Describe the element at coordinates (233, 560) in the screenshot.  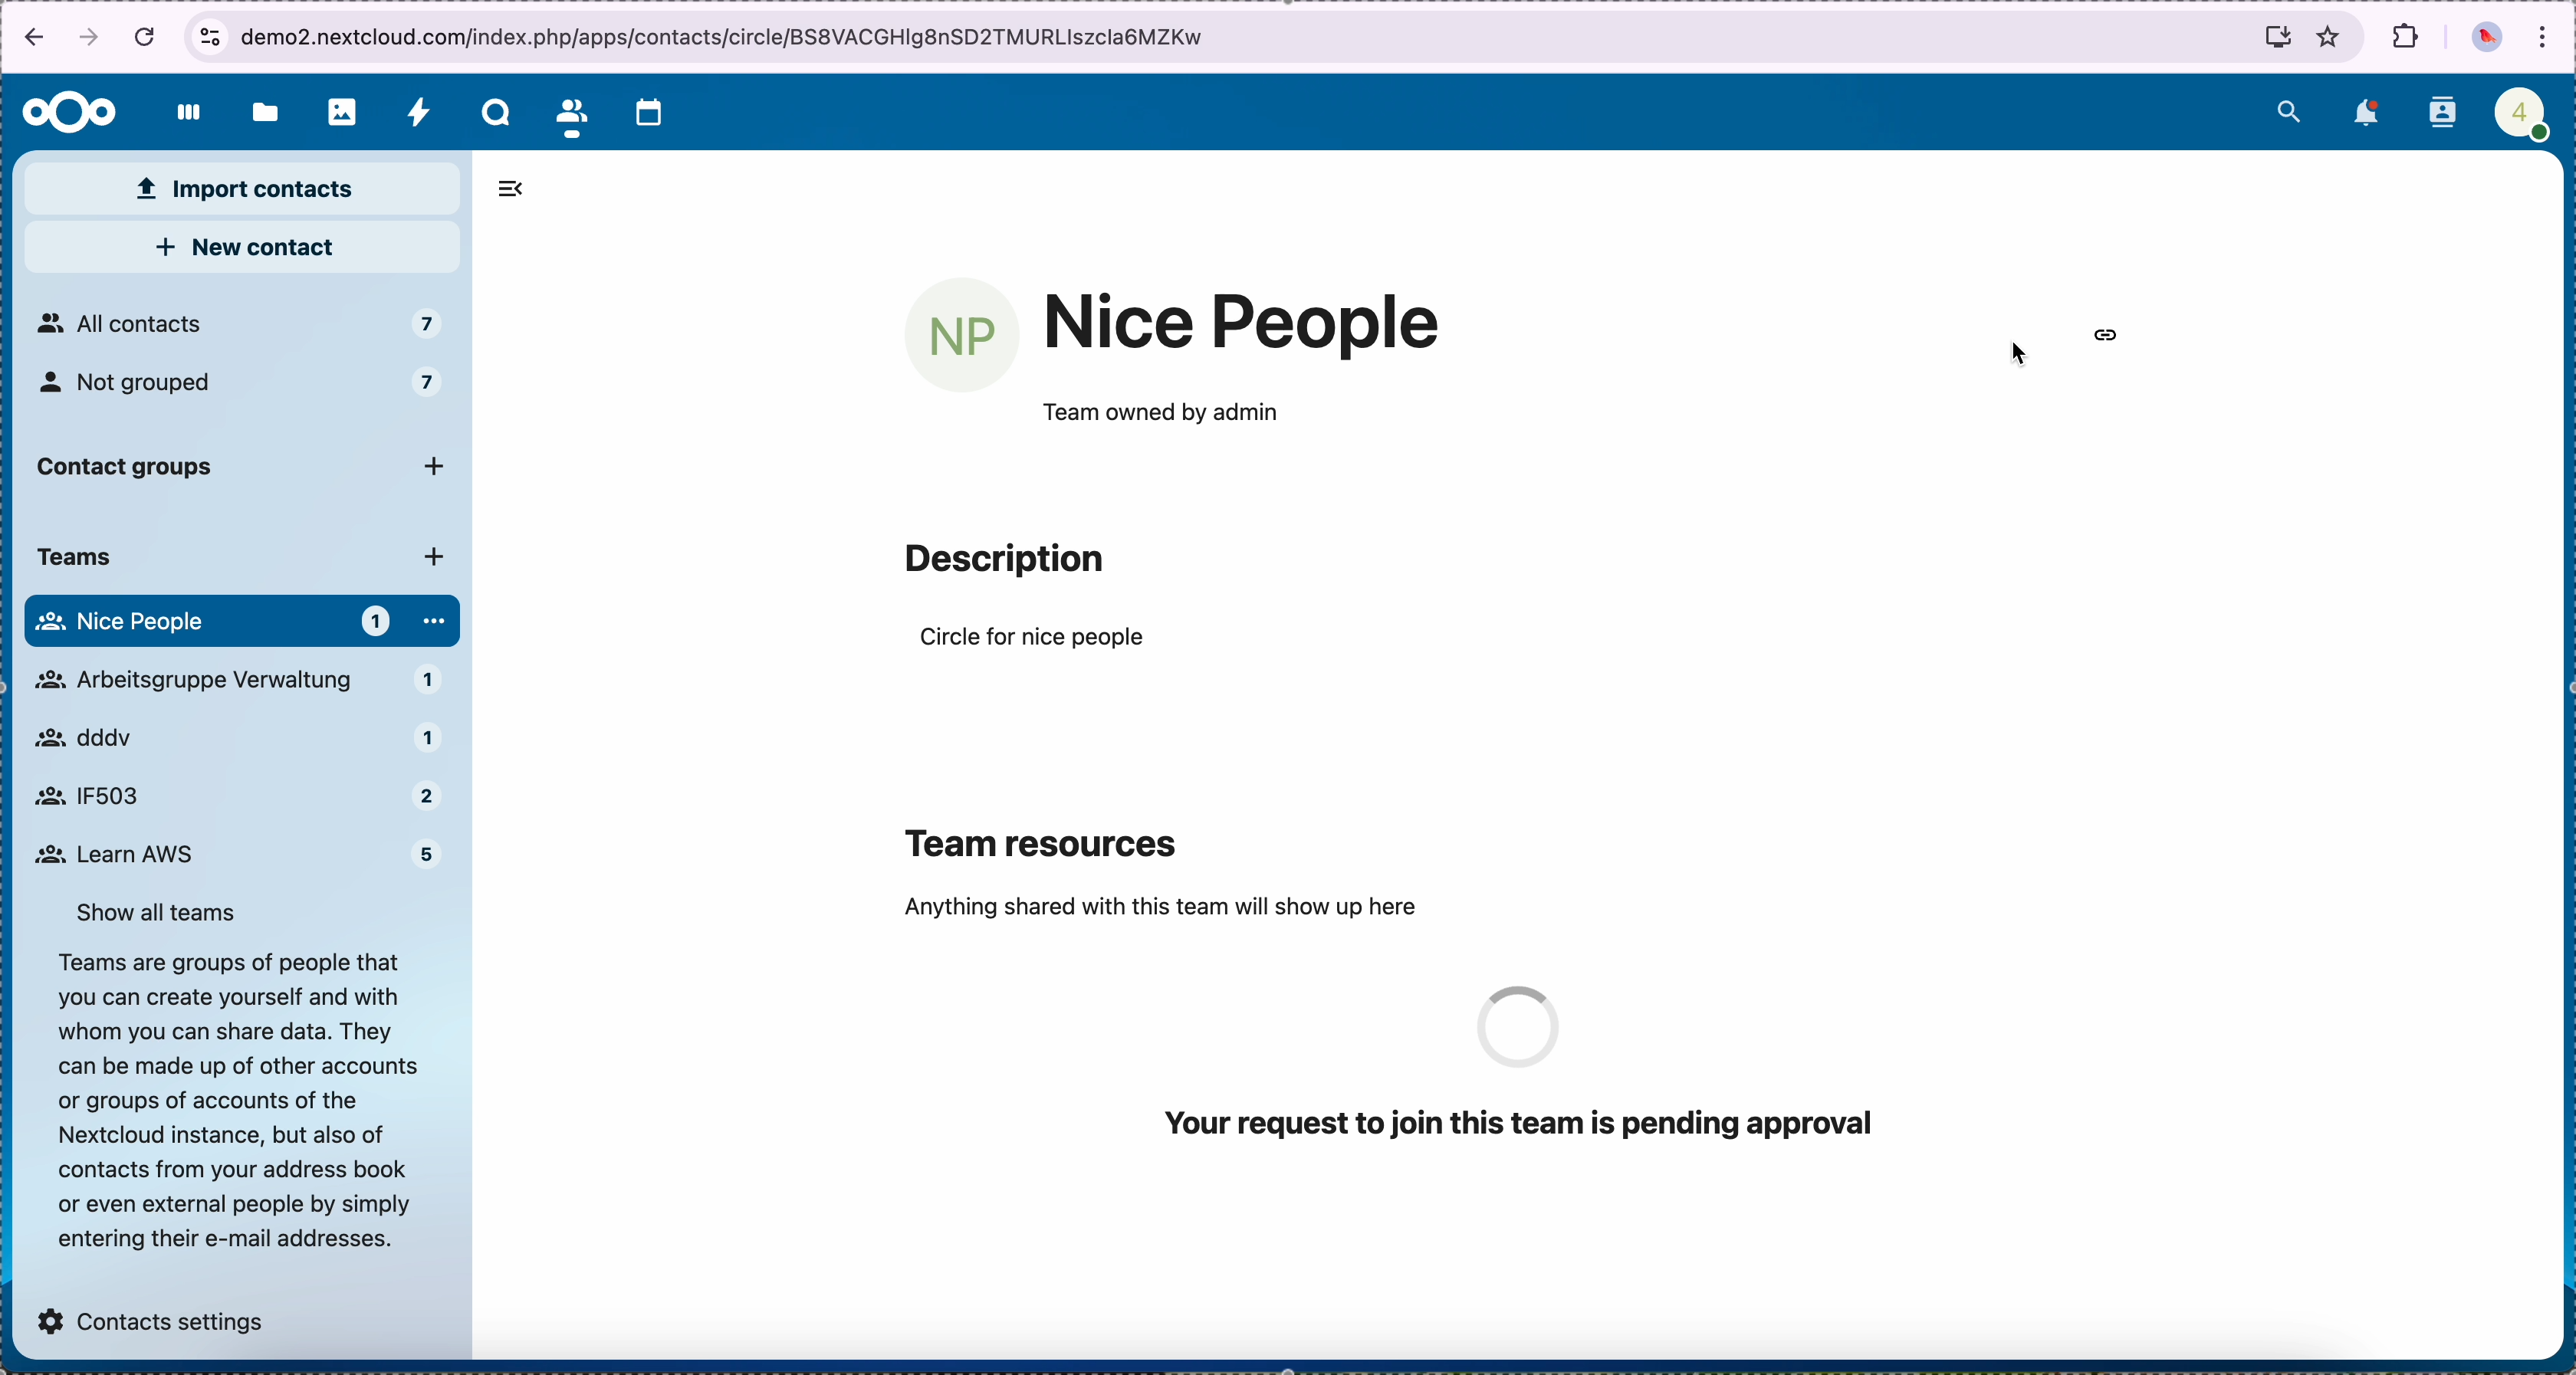
I see `team` at that location.